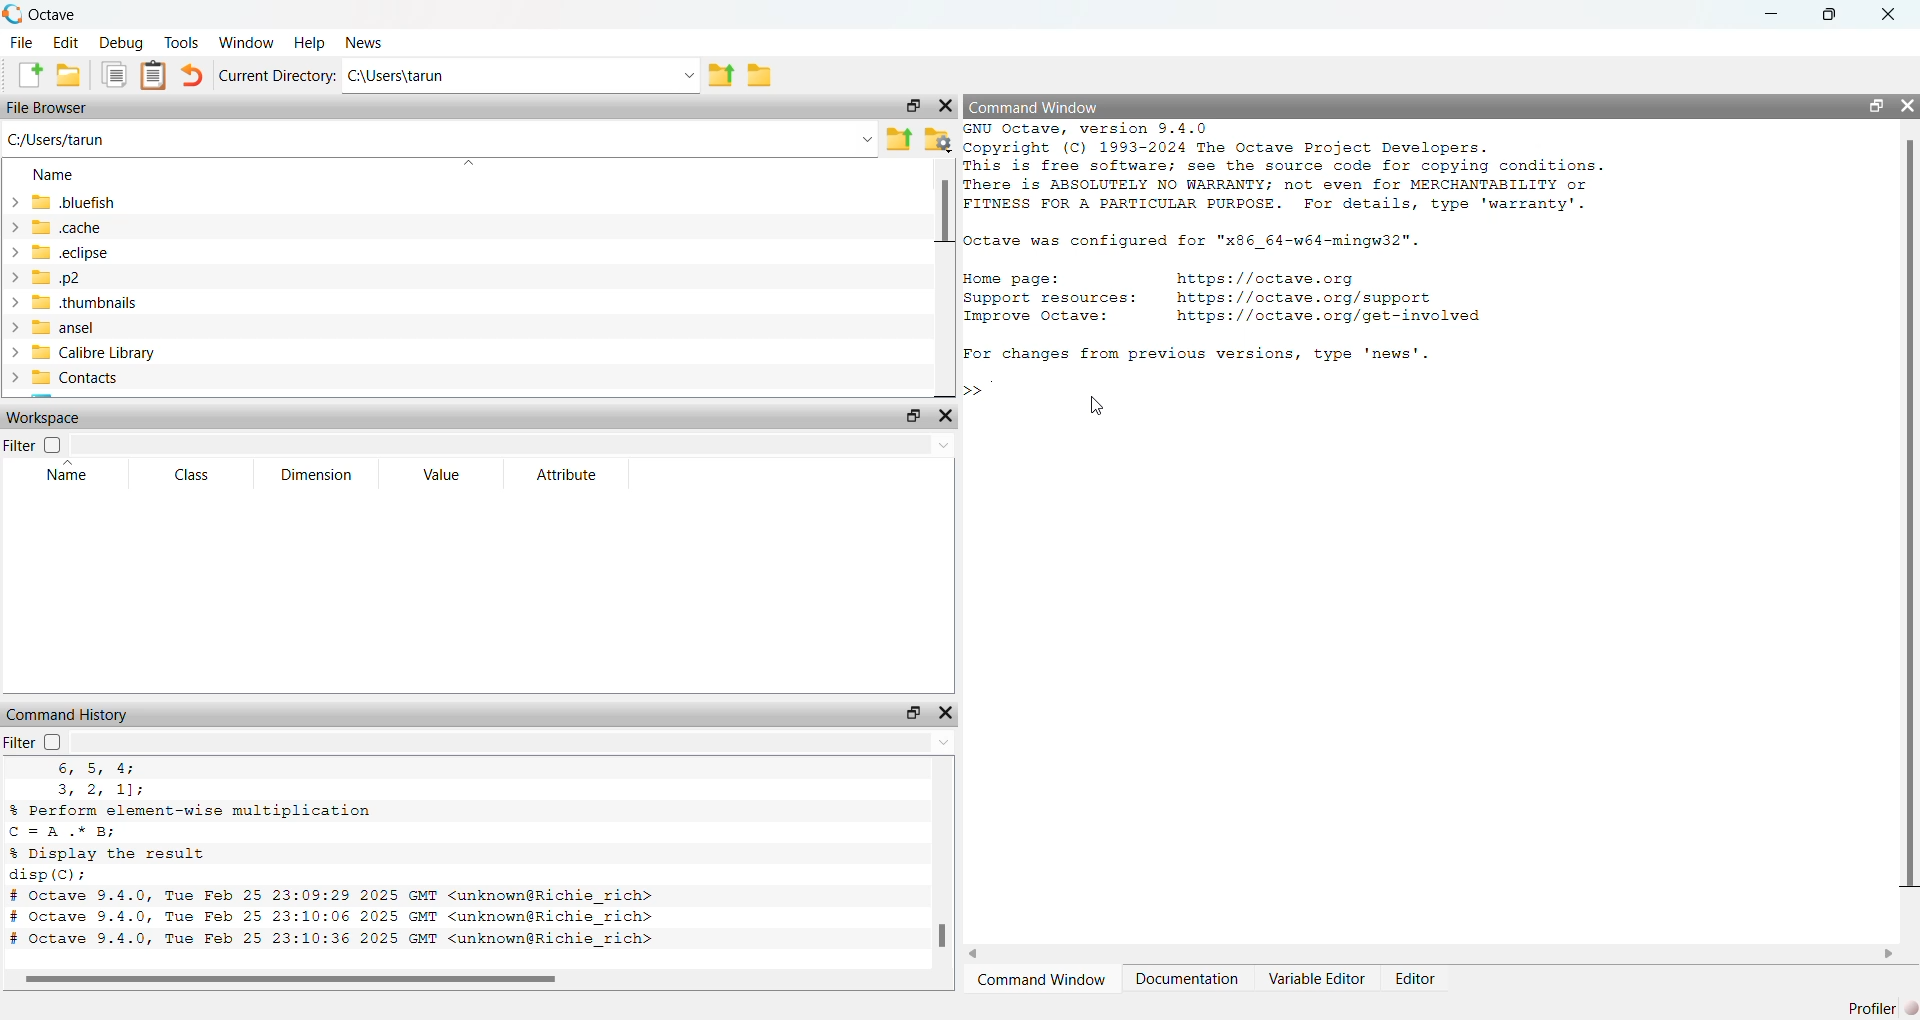 Image resolution: width=1920 pixels, height=1020 pixels. What do you see at coordinates (720, 76) in the screenshot?
I see `Parent Directory` at bounding box center [720, 76].